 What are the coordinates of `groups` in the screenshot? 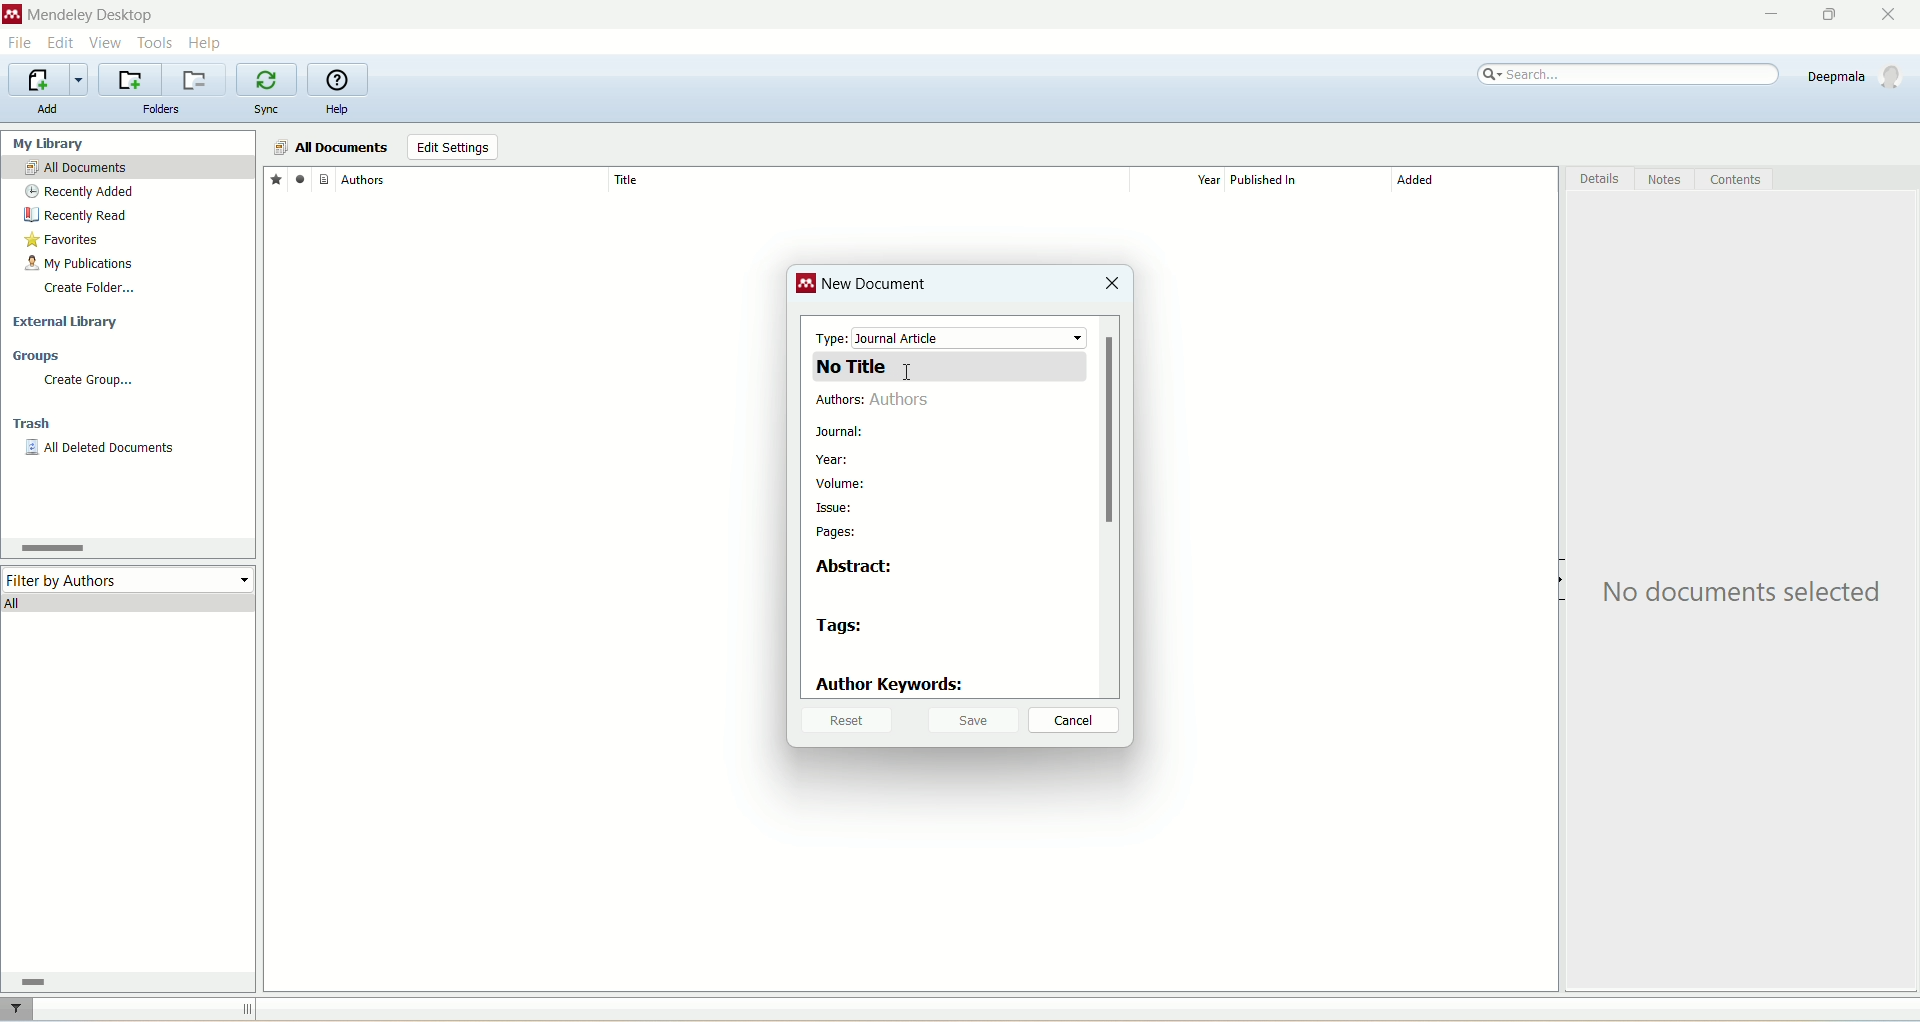 It's located at (38, 357).